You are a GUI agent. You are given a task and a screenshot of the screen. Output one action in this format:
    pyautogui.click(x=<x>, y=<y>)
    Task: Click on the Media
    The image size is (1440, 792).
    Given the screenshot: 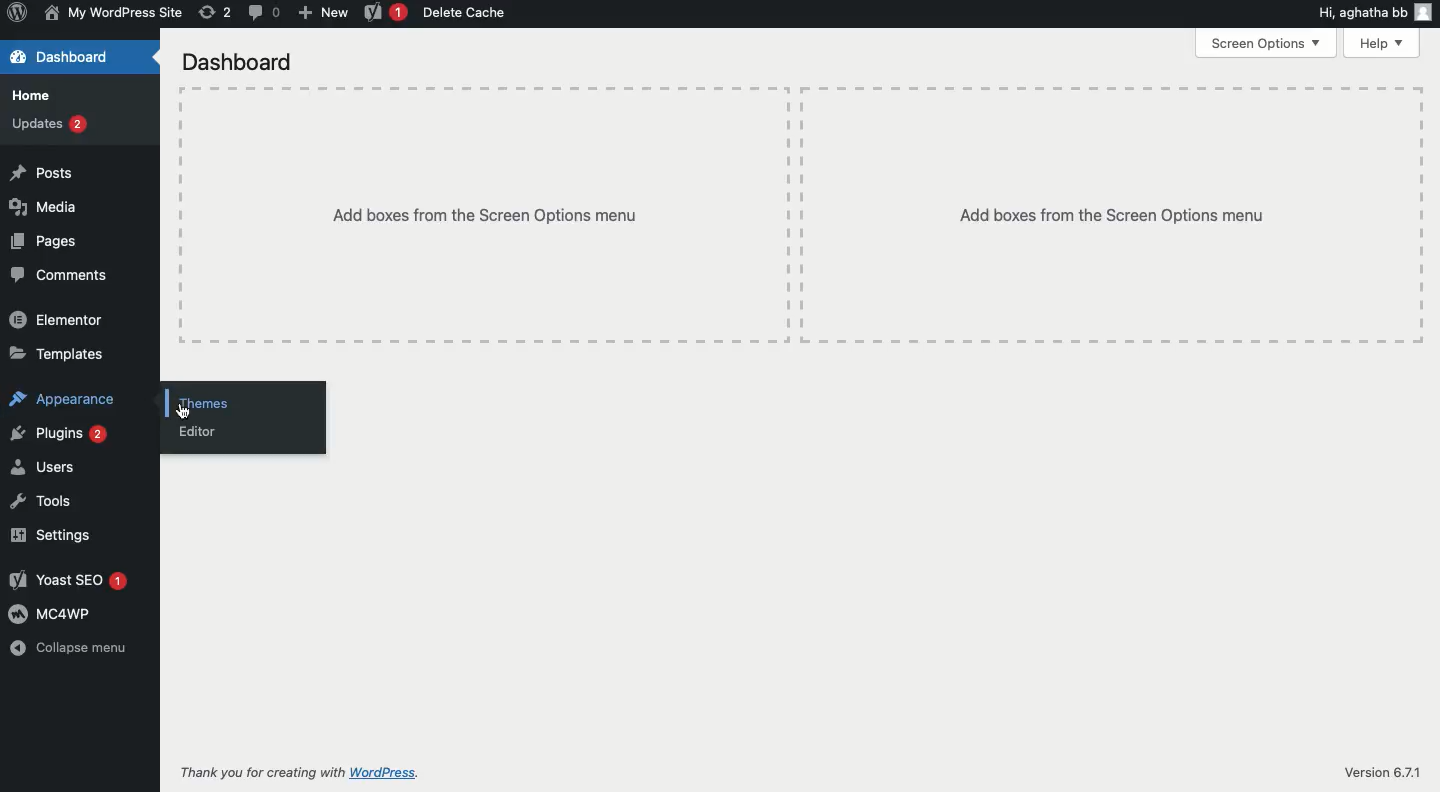 What is the action you would take?
    pyautogui.click(x=49, y=208)
    